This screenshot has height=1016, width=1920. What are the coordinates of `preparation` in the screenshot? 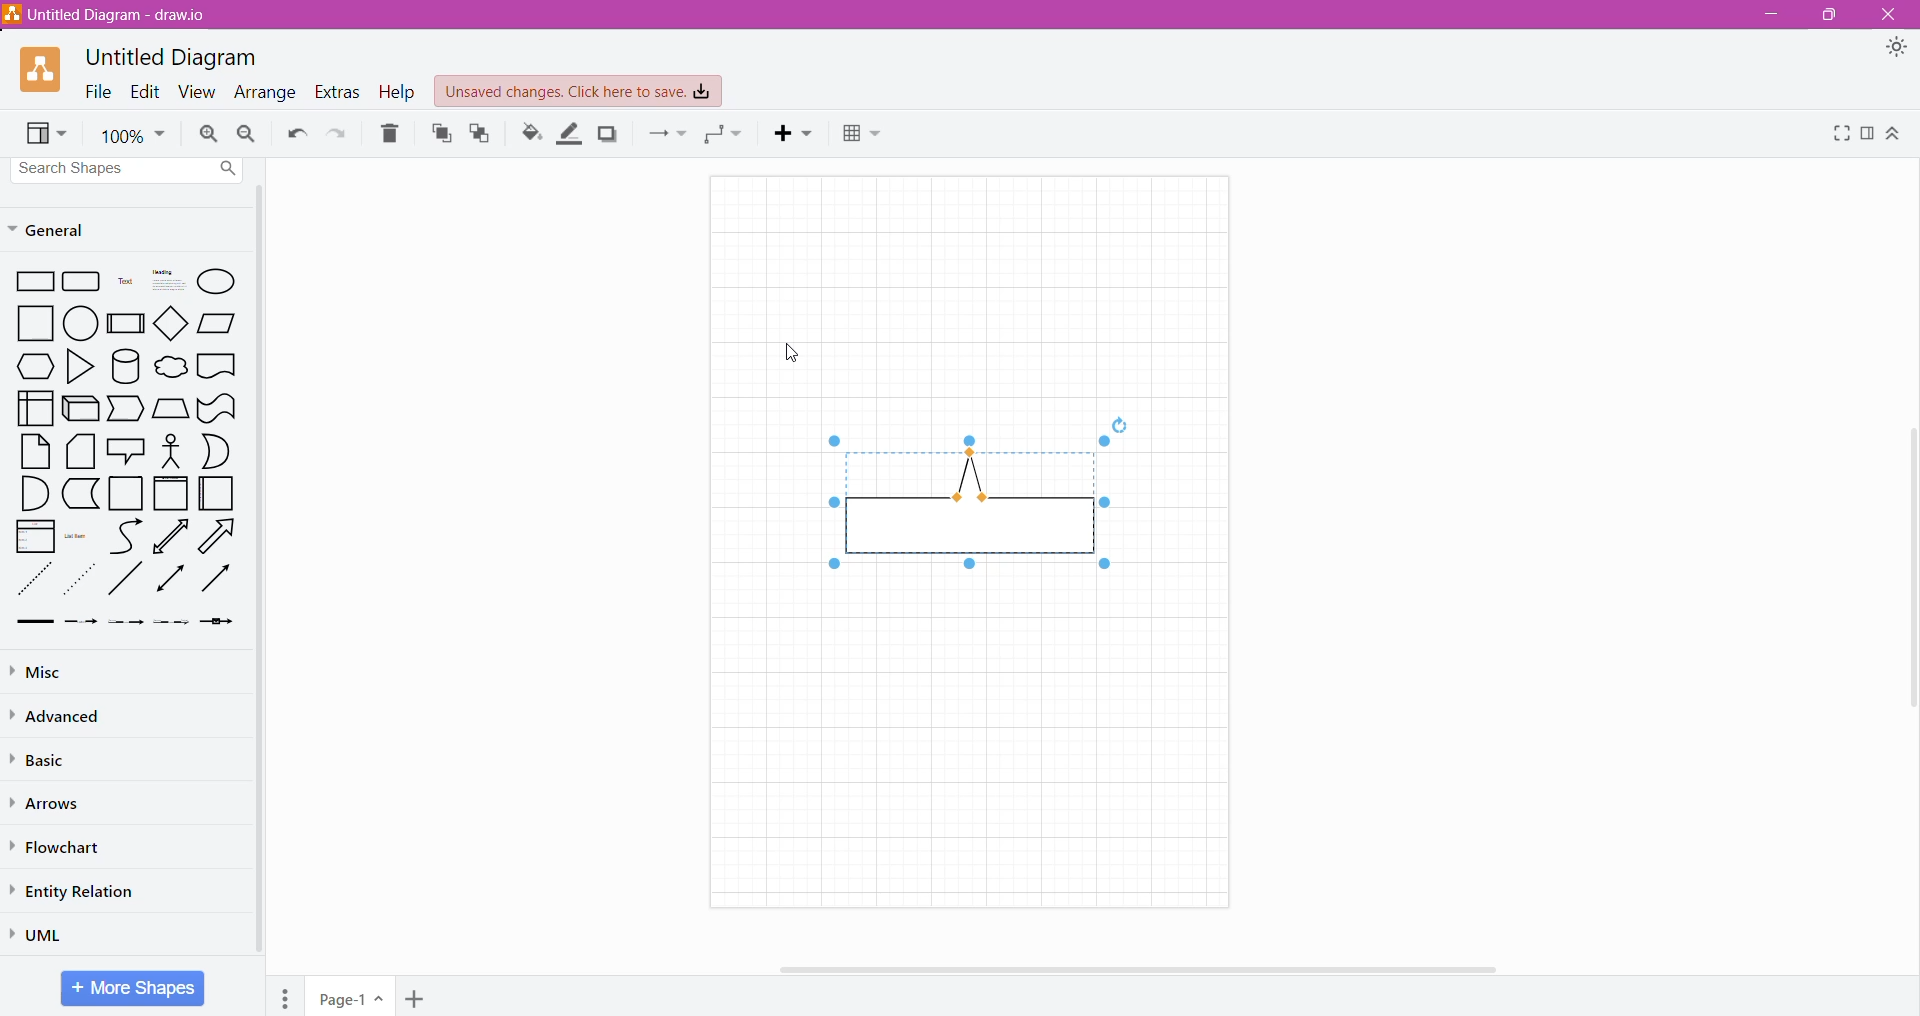 It's located at (30, 367).